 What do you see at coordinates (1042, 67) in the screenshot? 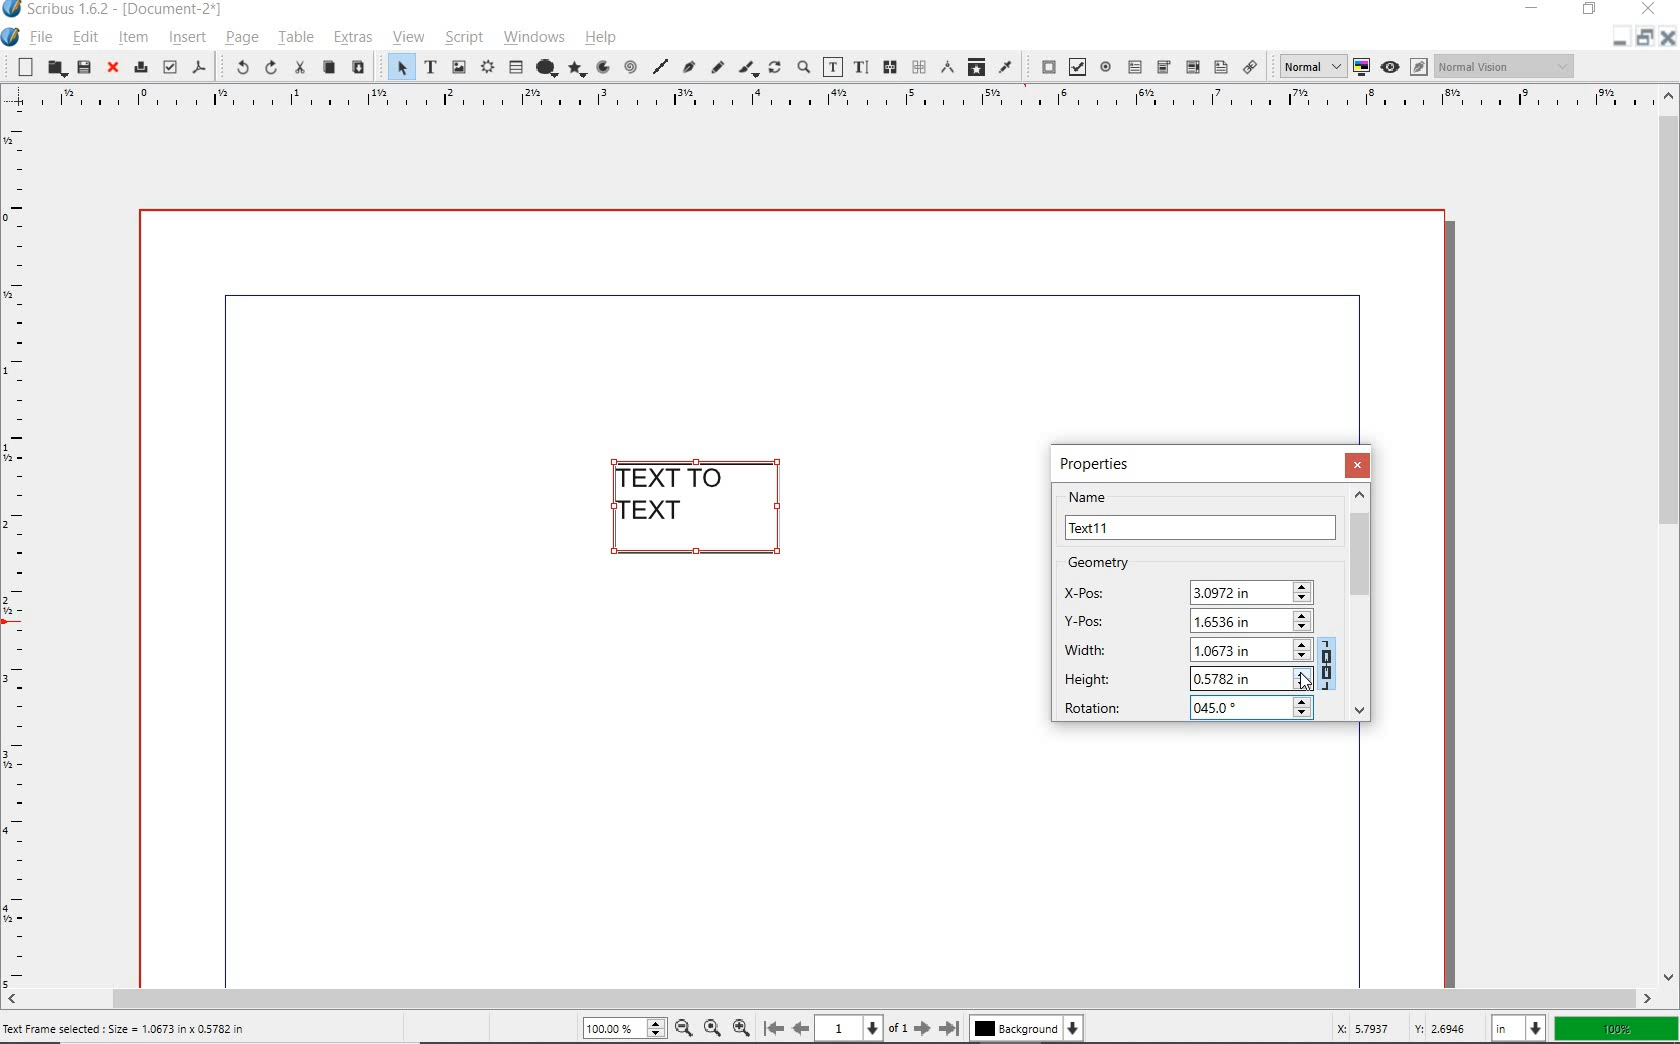
I see `pdf push button` at bounding box center [1042, 67].